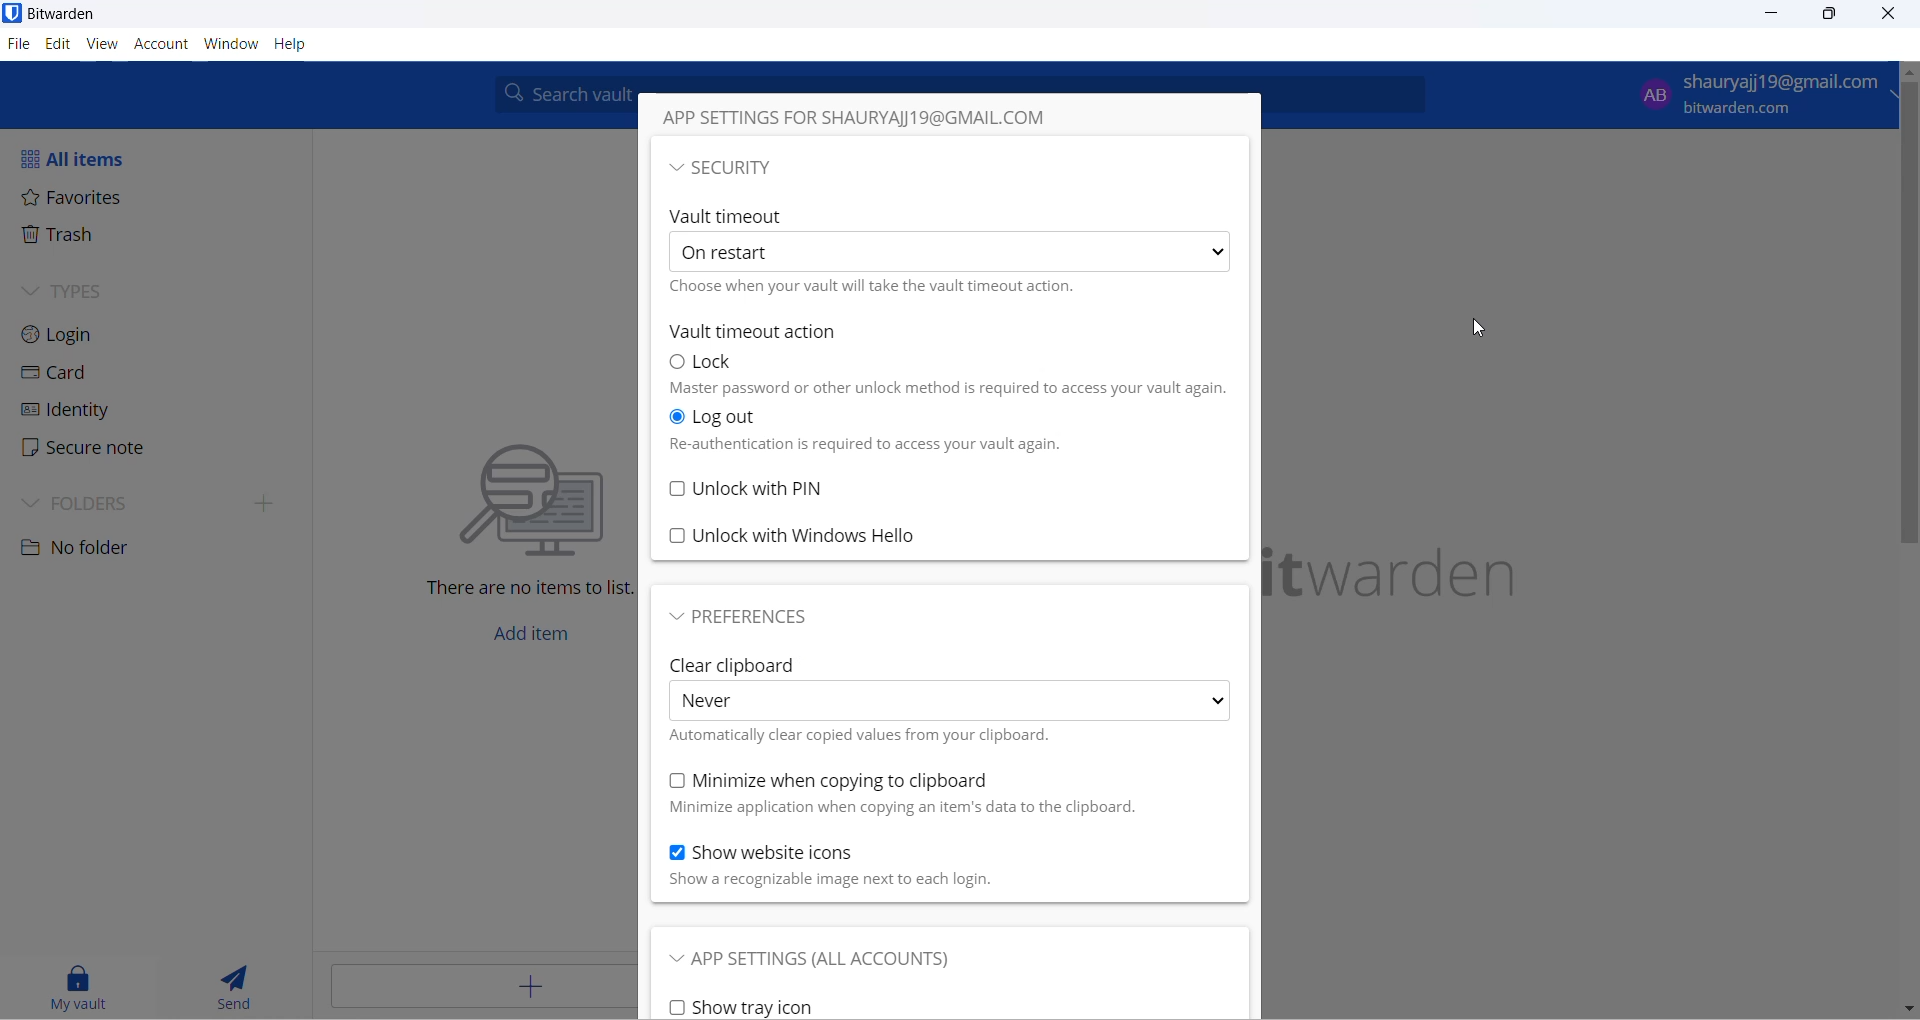  Describe the element at coordinates (1908, 333) in the screenshot. I see `scrollbar` at that location.